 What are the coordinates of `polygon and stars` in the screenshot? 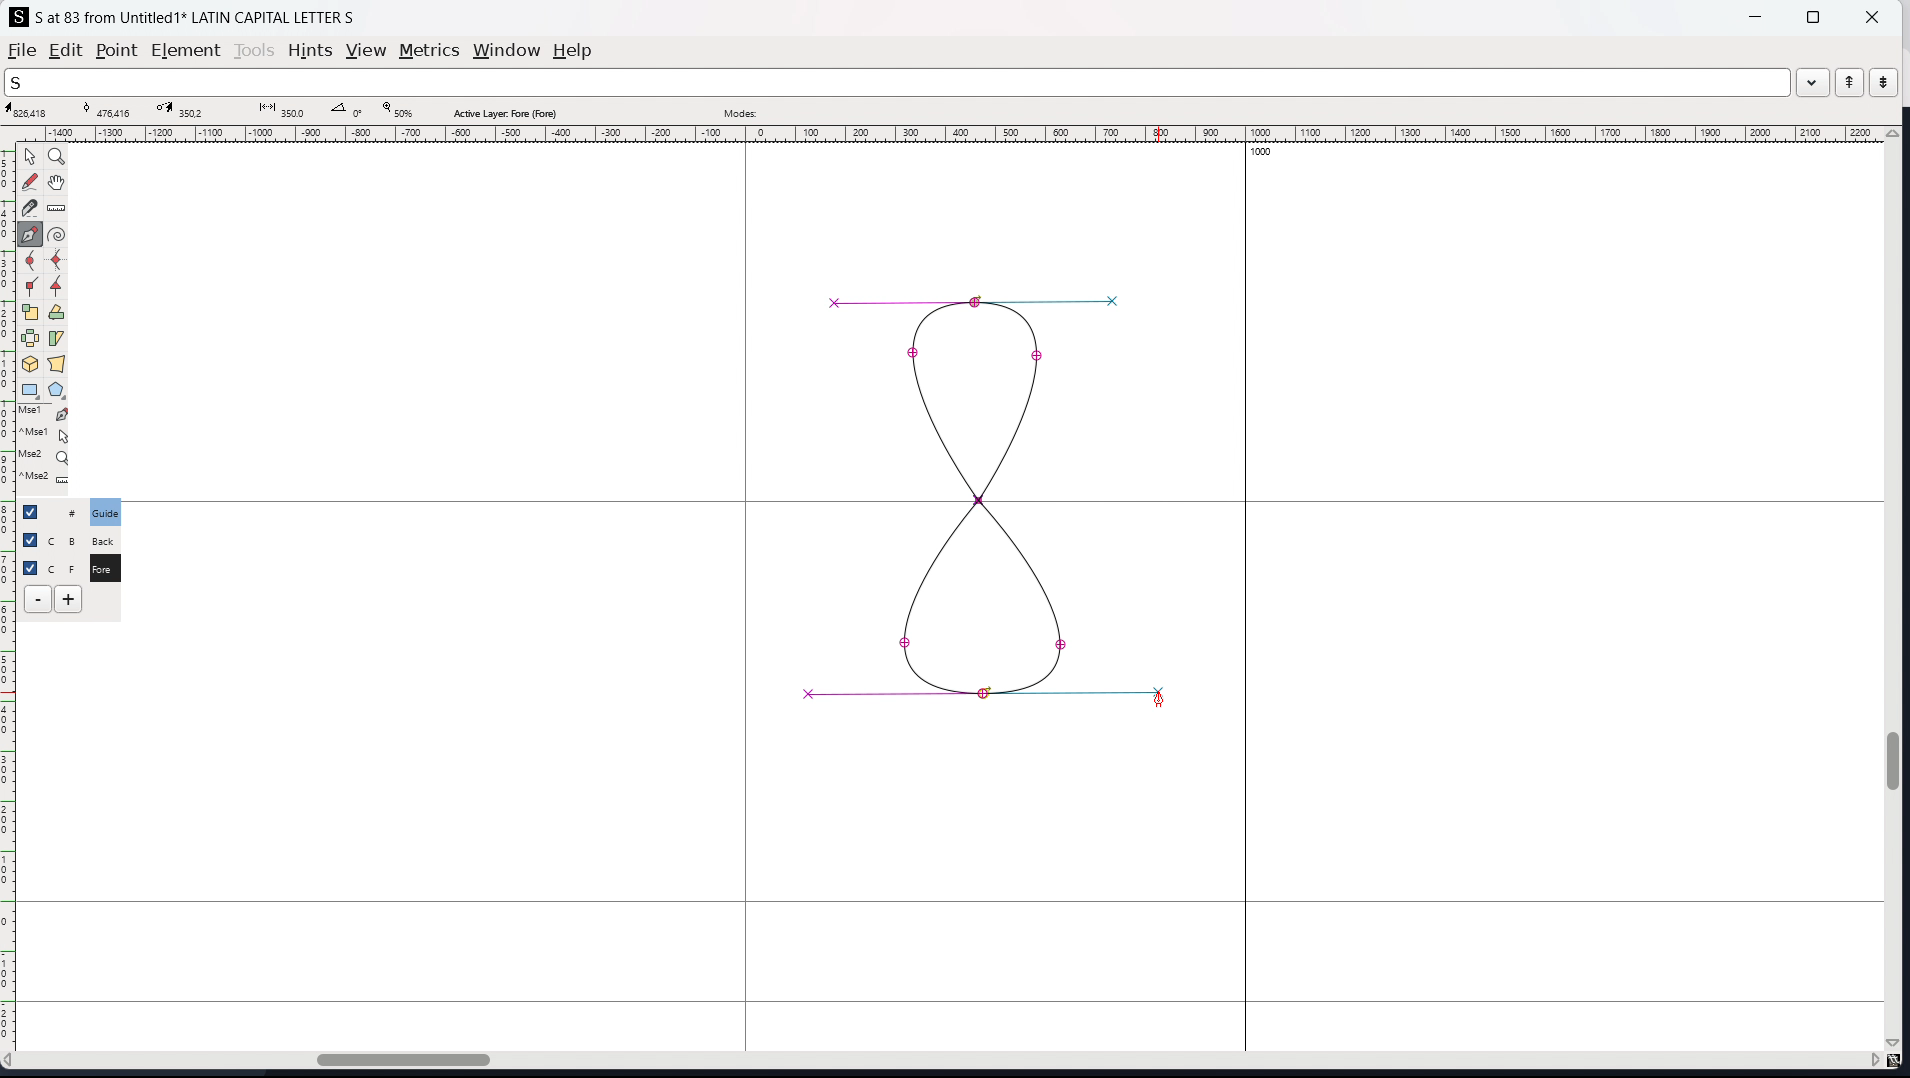 It's located at (58, 391).